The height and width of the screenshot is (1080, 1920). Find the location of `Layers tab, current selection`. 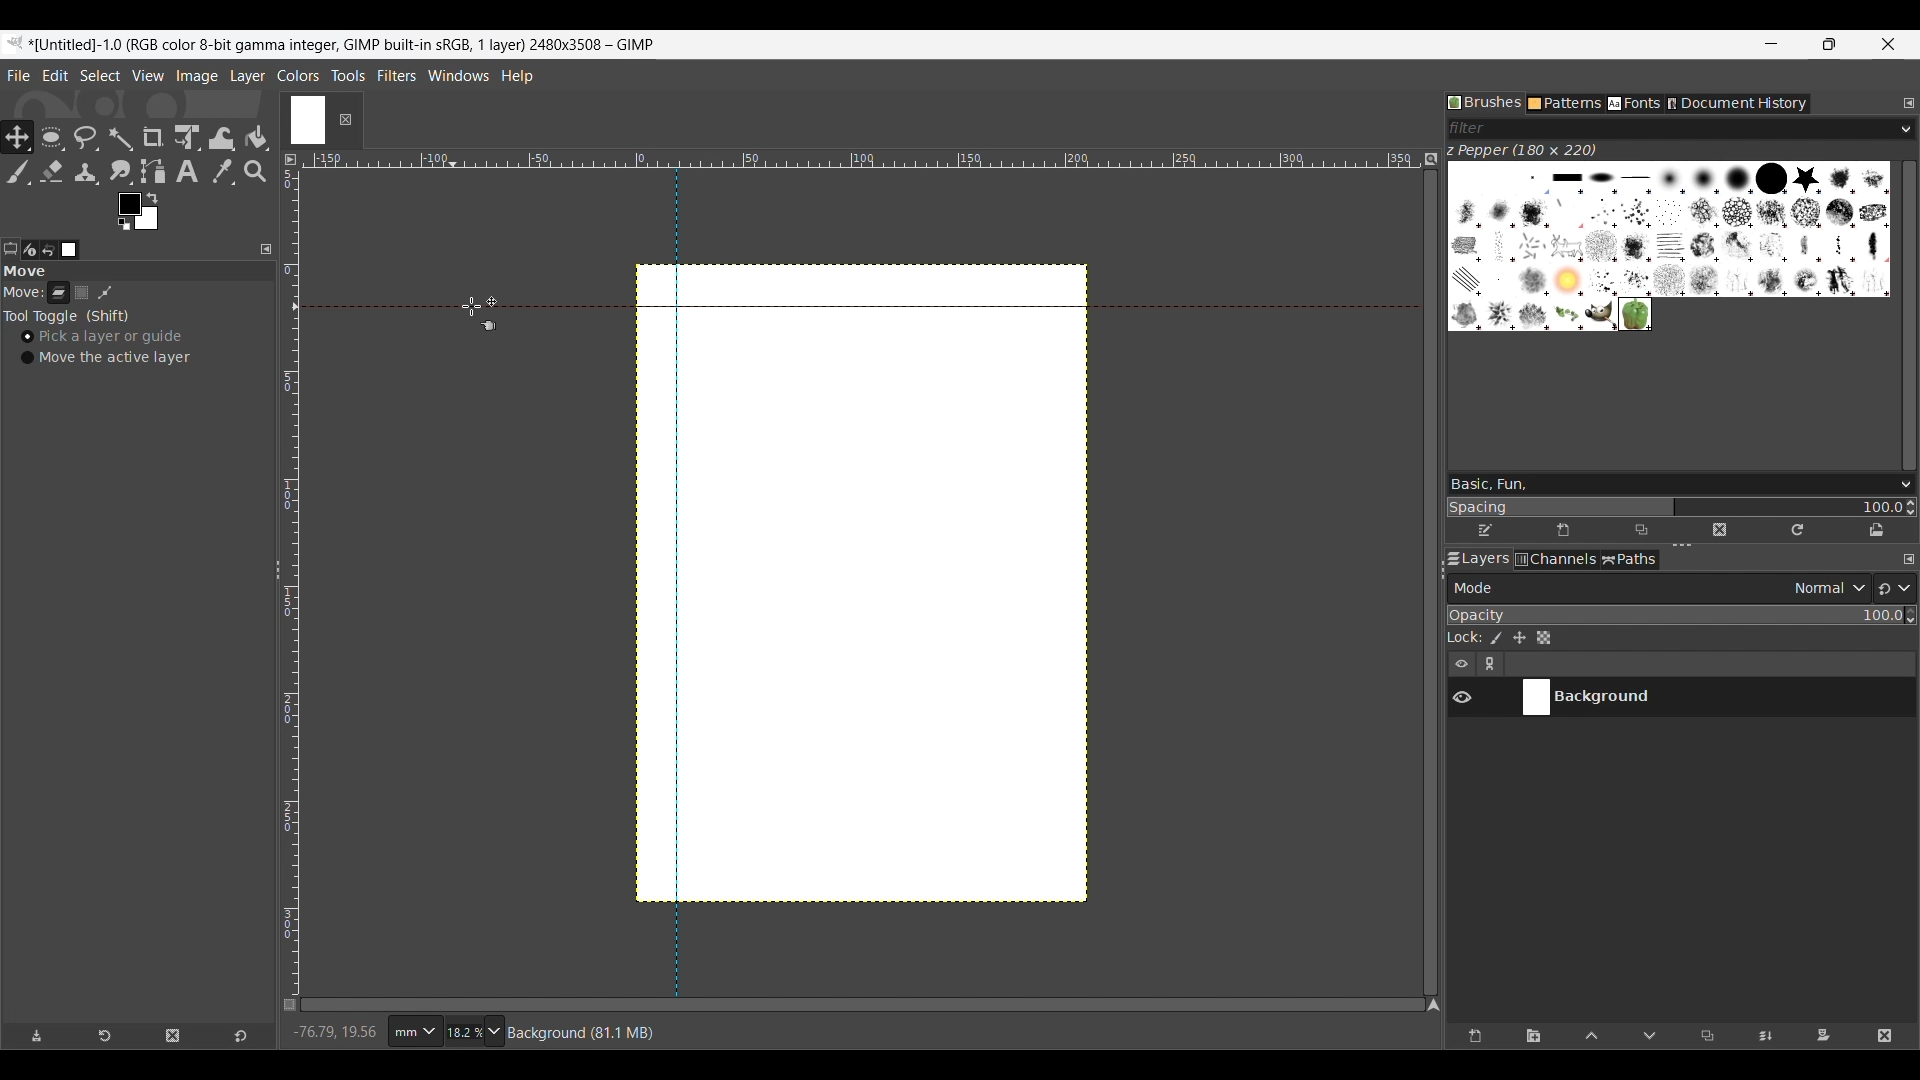

Layers tab, current selection is located at coordinates (1474, 560).